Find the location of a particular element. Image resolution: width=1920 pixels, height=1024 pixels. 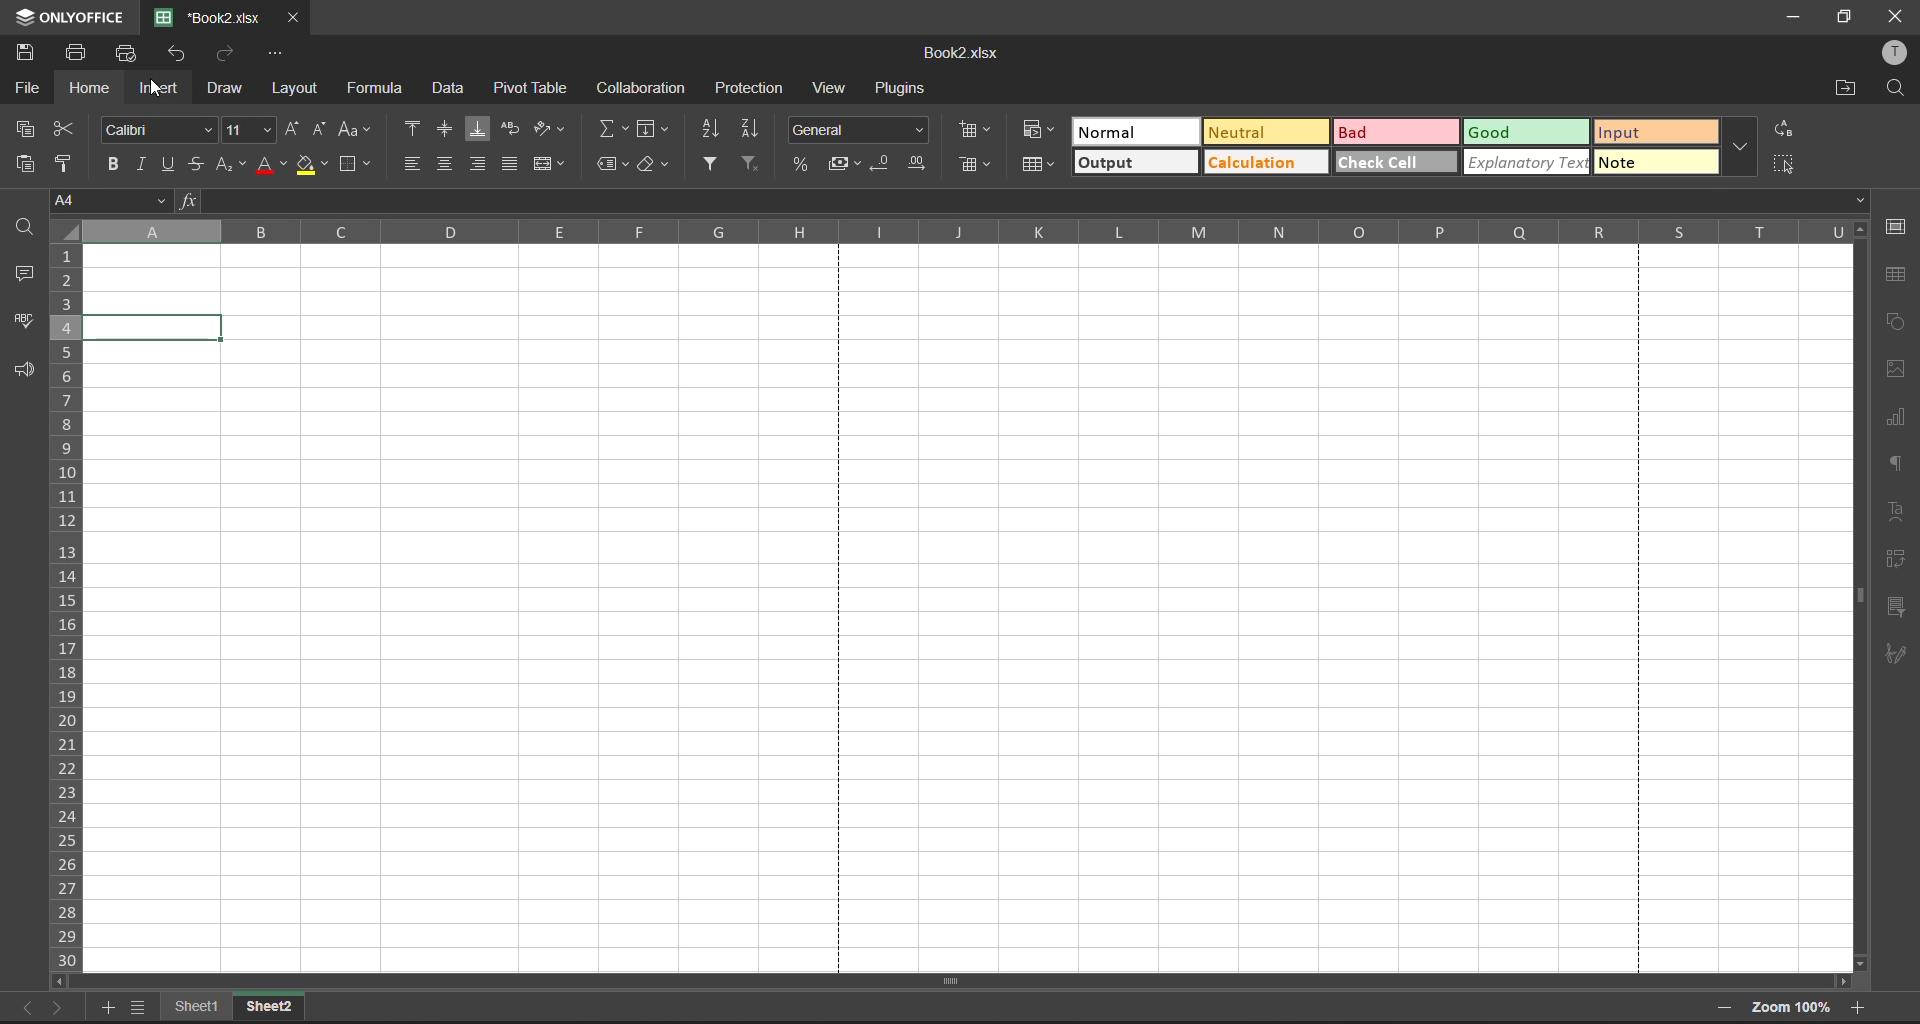

find is located at coordinates (1894, 88).